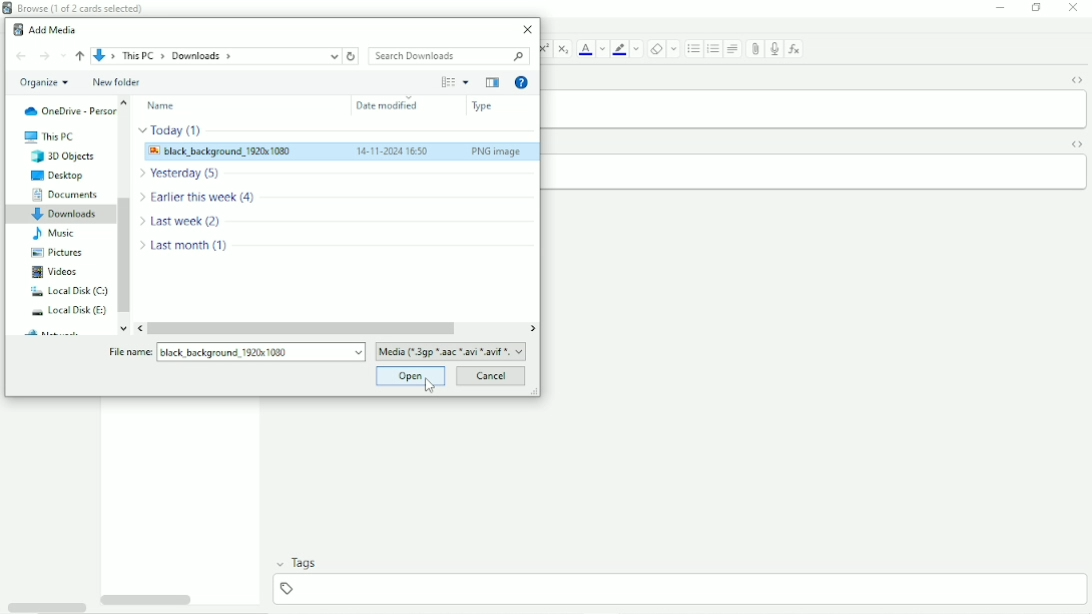  I want to click on Select formatting to remove, so click(675, 49).